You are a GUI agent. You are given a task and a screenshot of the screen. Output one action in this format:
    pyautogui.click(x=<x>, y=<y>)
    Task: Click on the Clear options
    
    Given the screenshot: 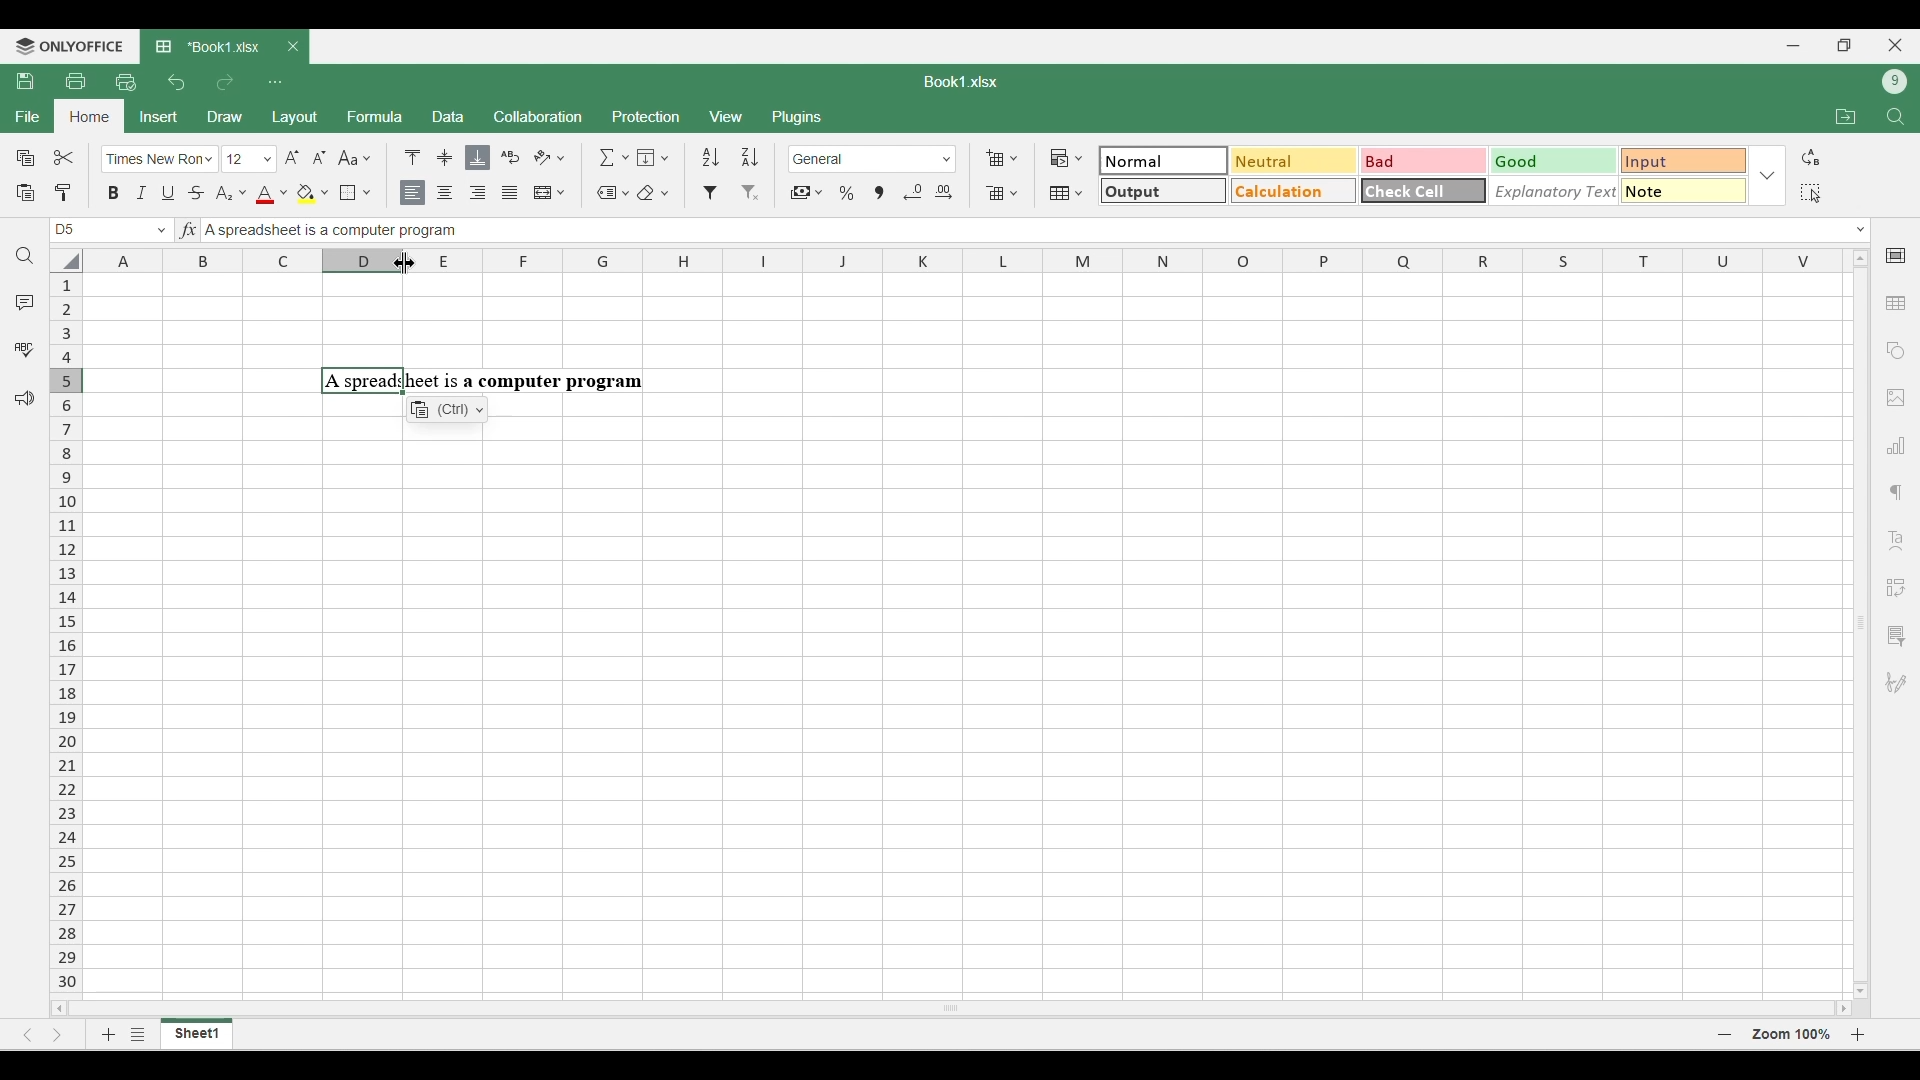 What is the action you would take?
    pyautogui.click(x=652, y=193)
    